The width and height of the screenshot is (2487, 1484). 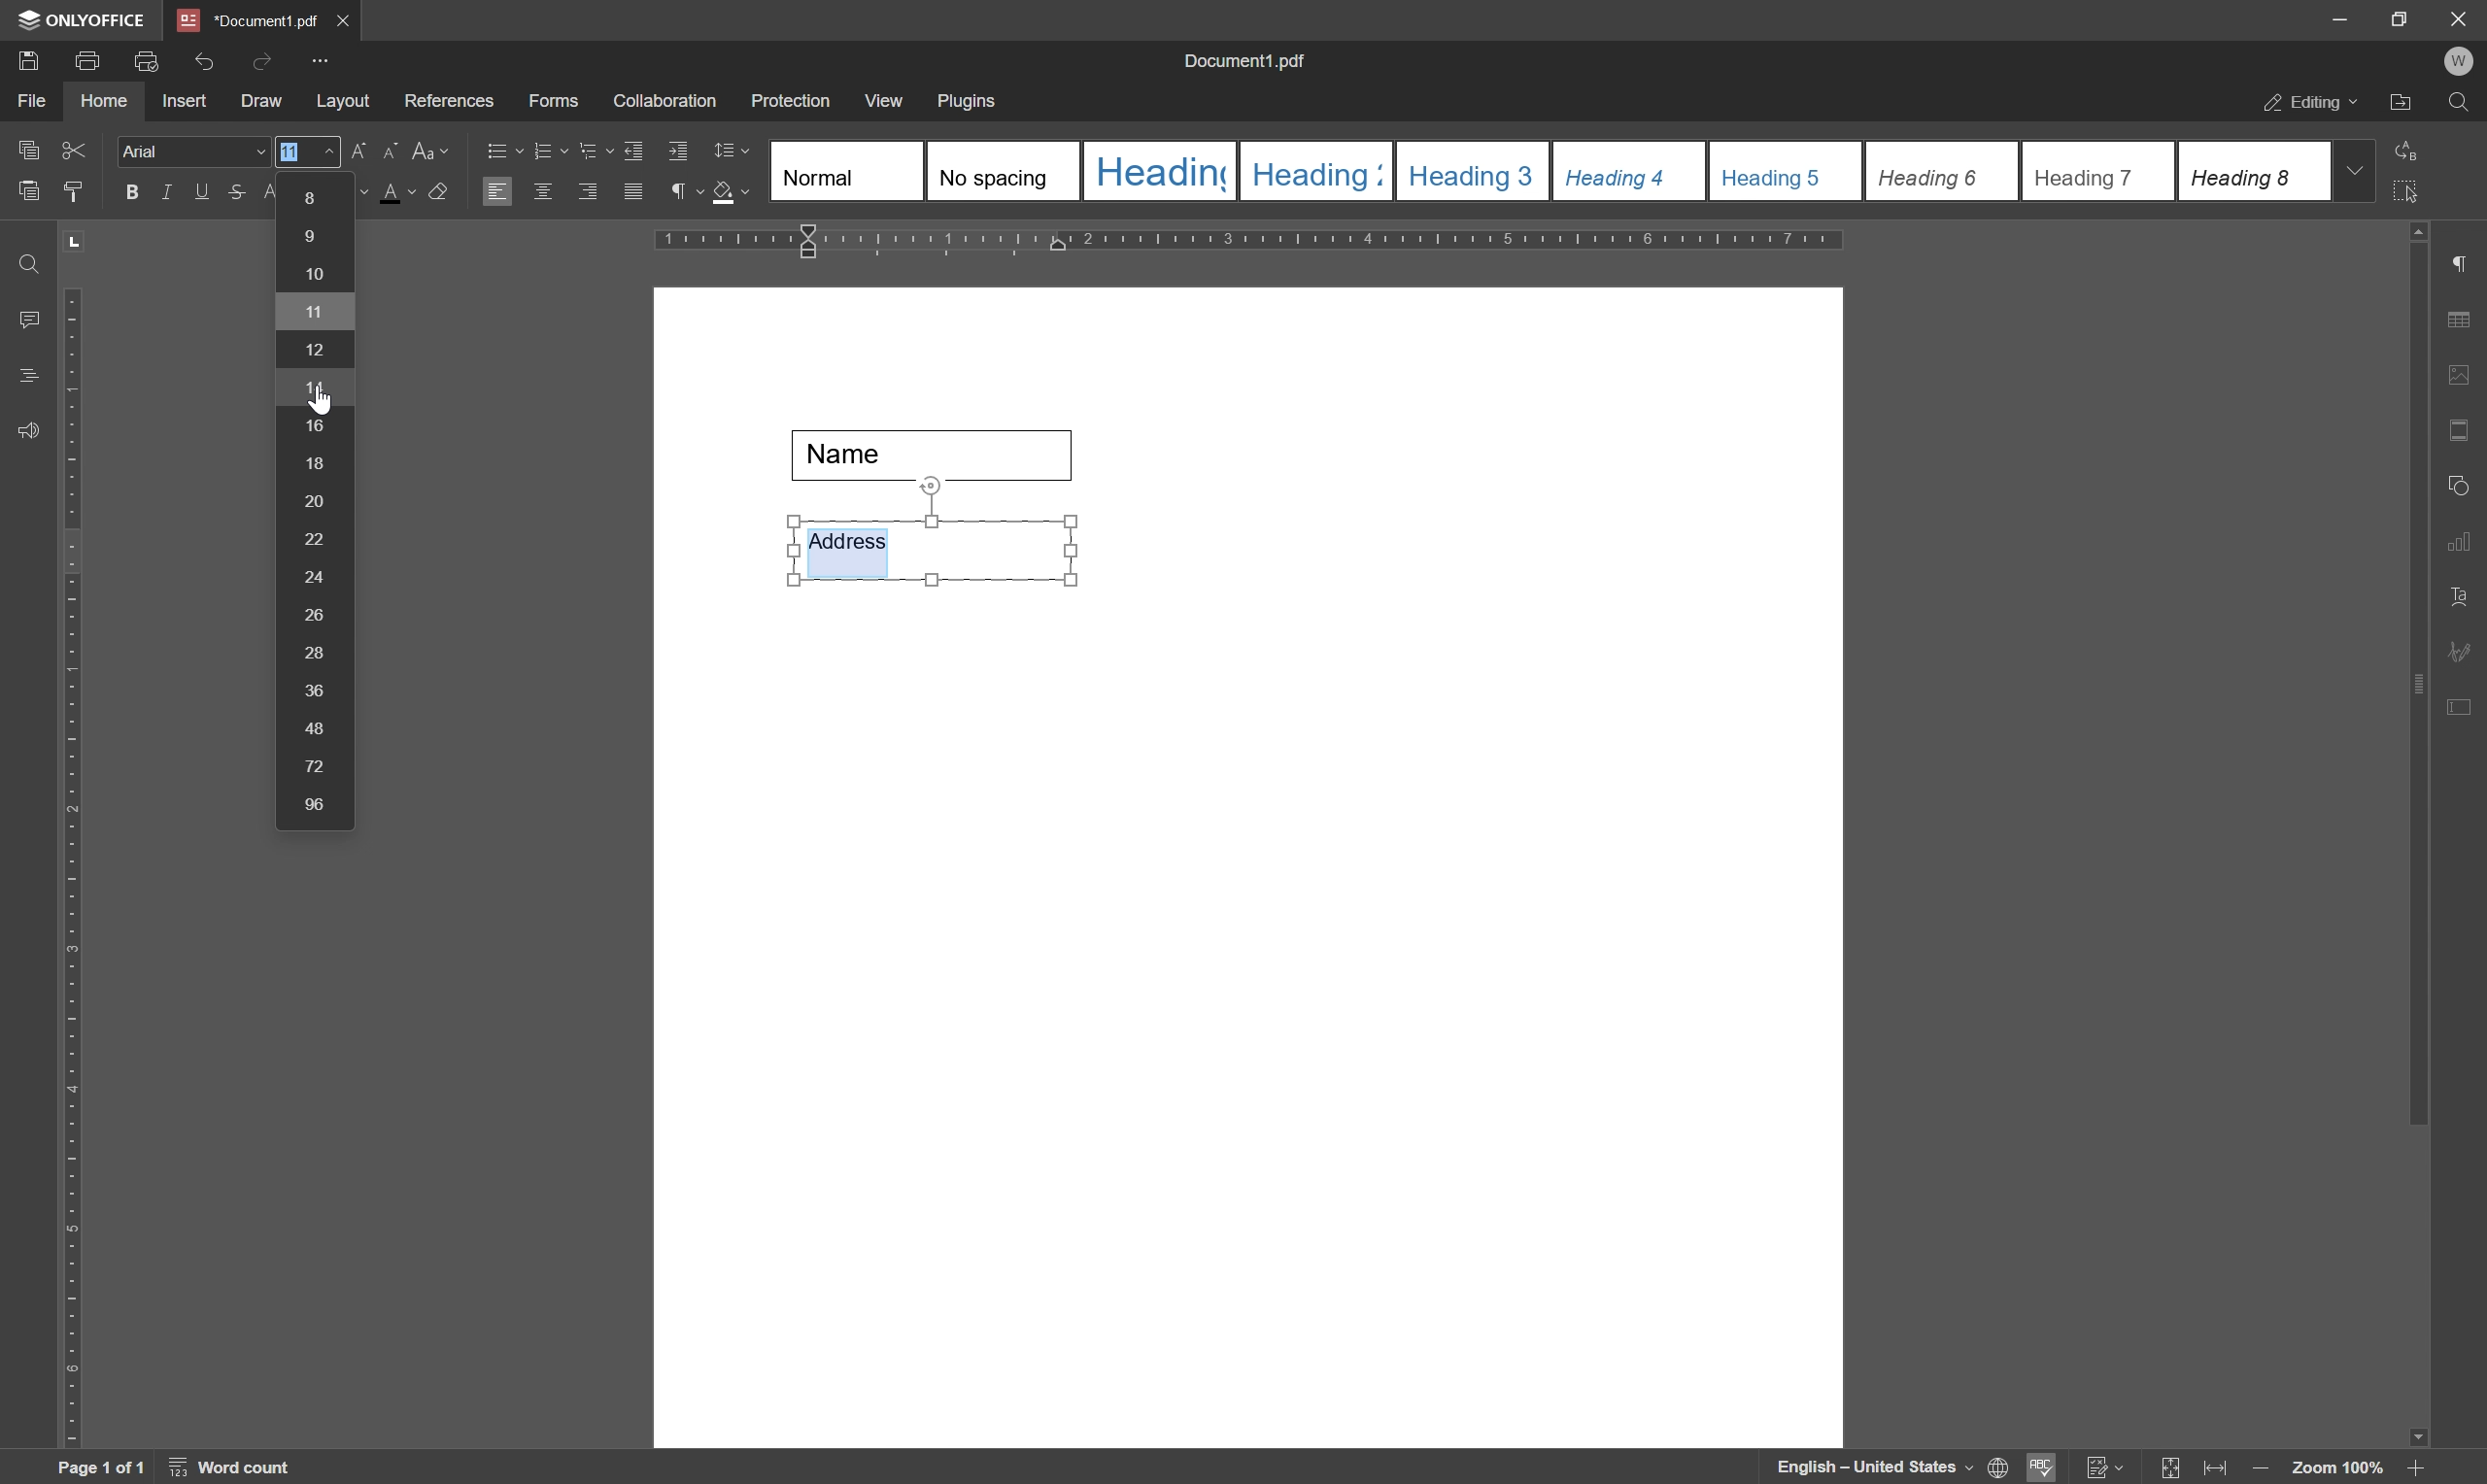 I want to click on close, so click(x=345, y=17).